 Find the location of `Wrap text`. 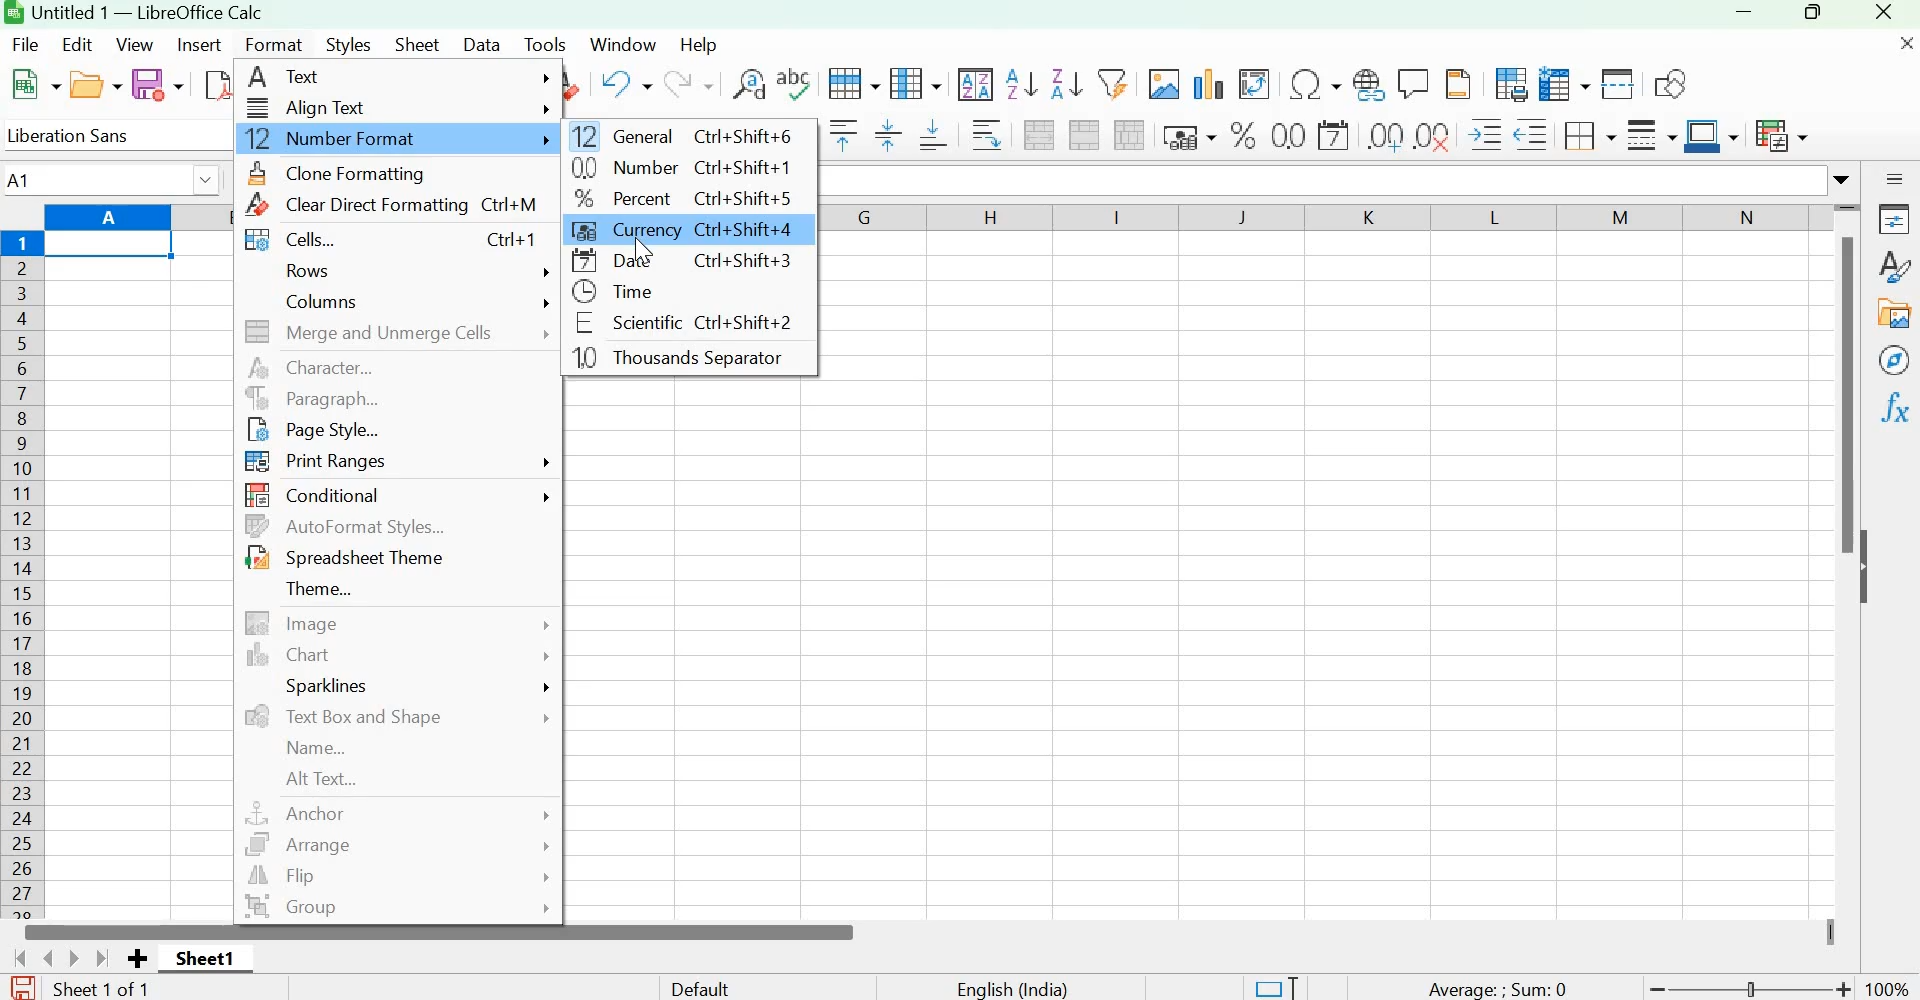

Wrap text is located at coordinates (985, 136).